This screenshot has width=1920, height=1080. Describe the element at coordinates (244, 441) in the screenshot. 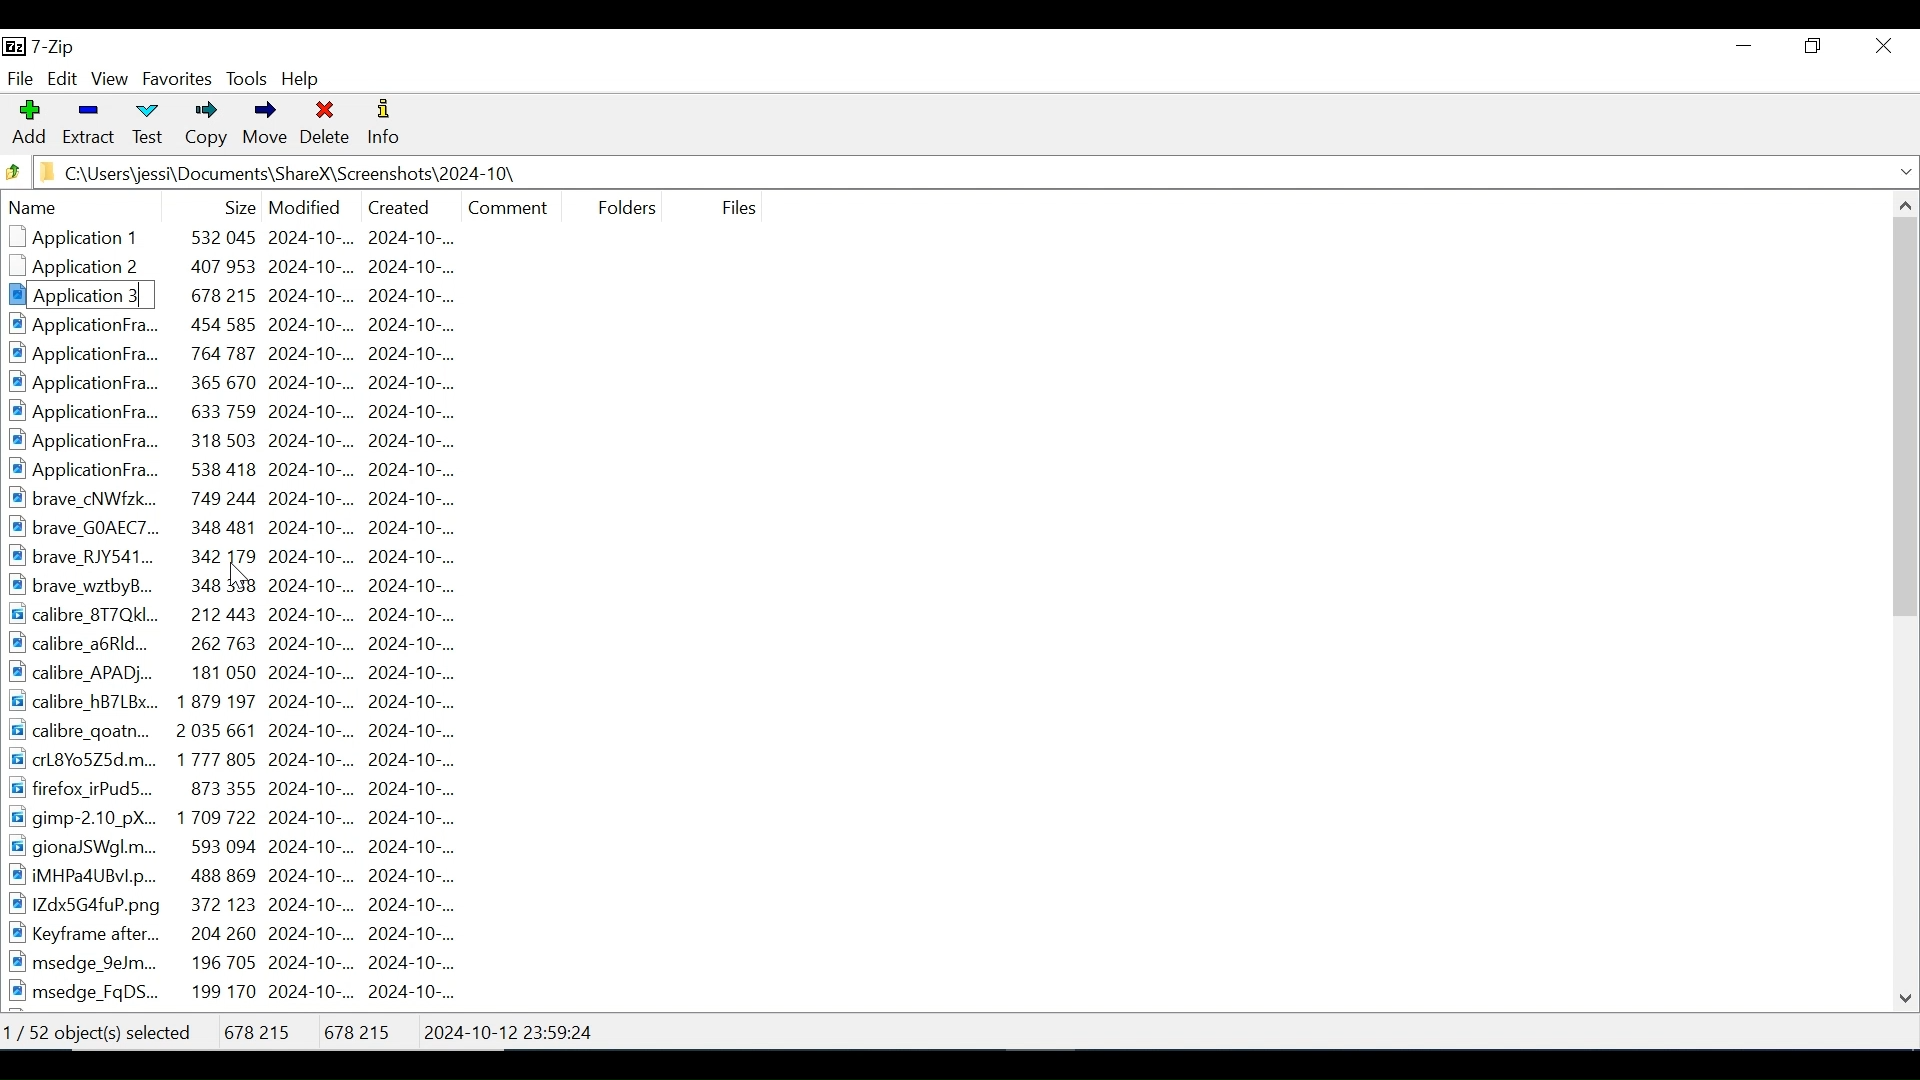

I see `ApplicationFra... 318 503 2024-10-.. 2024-10-...` at that location.